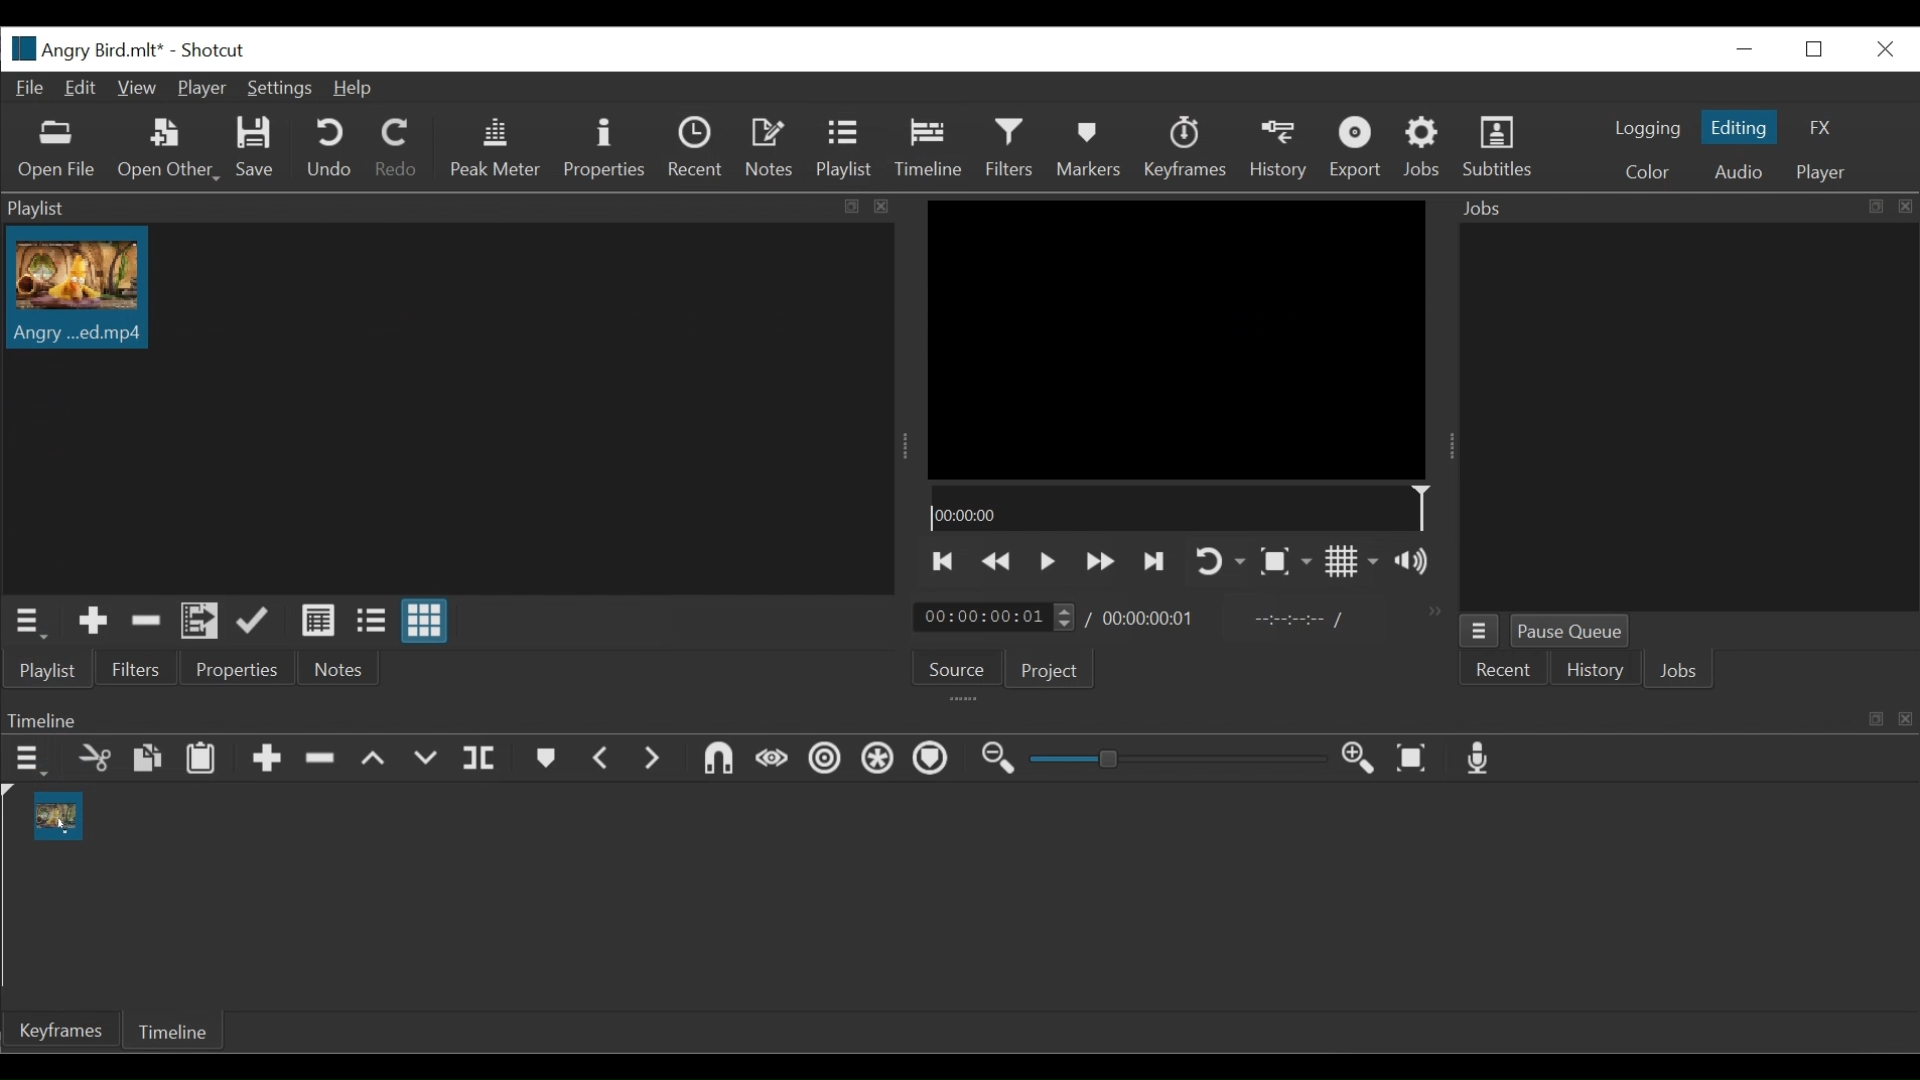 This screenshot has height=1080, width=1920. Describe the element at coordinates (775, 758) in the screenshot. I see `Scrub while dragging` at that location.